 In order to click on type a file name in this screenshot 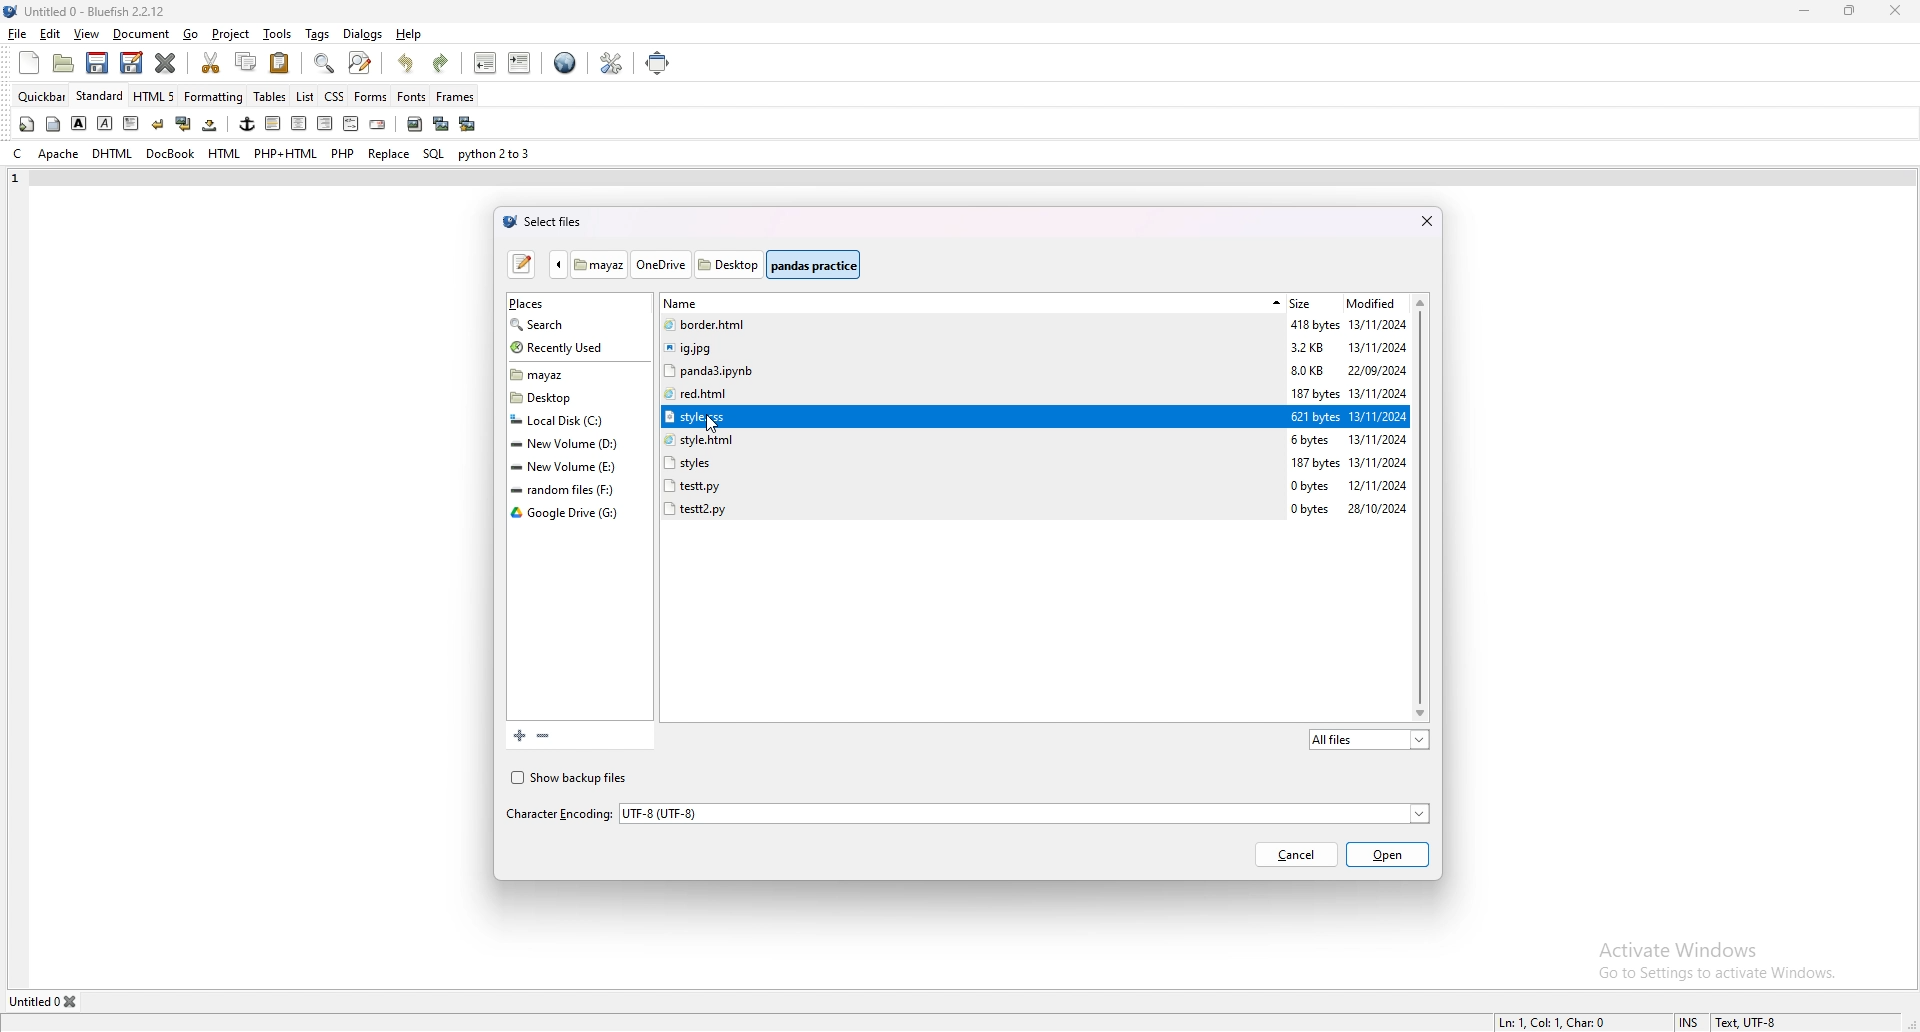, I will do `click(524, 264)`.